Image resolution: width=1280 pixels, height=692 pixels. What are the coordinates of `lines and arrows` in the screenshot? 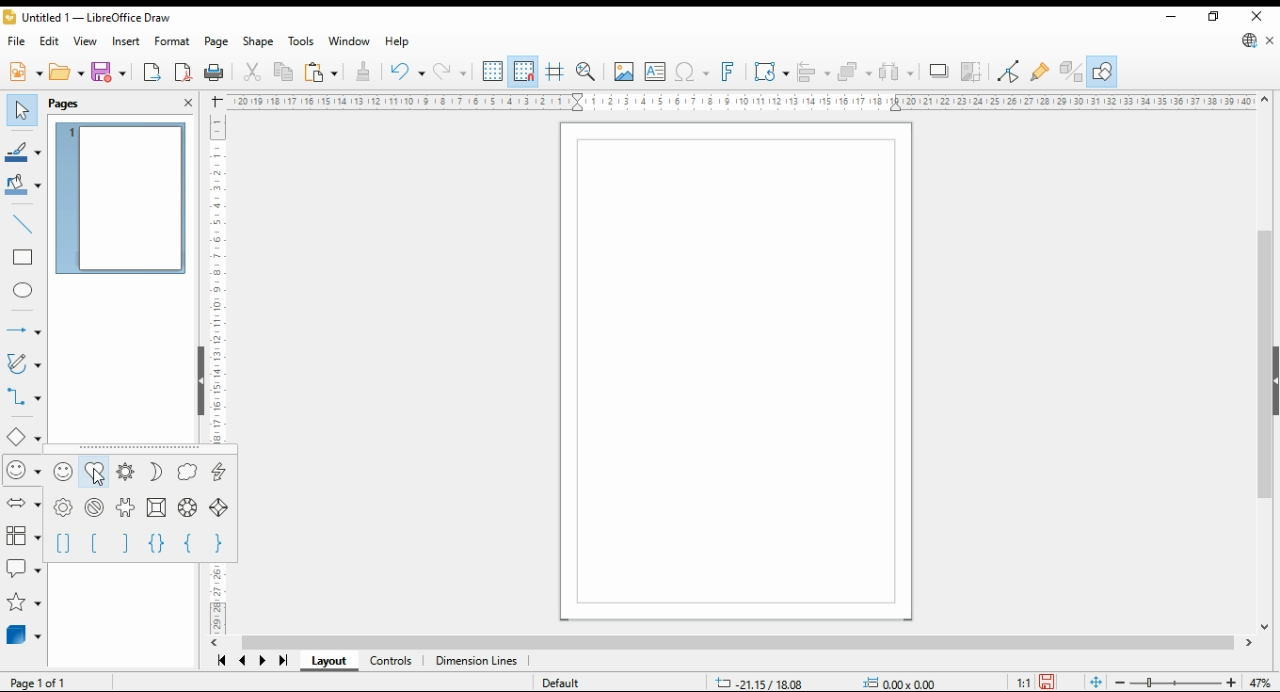 It's located at (23, 327).